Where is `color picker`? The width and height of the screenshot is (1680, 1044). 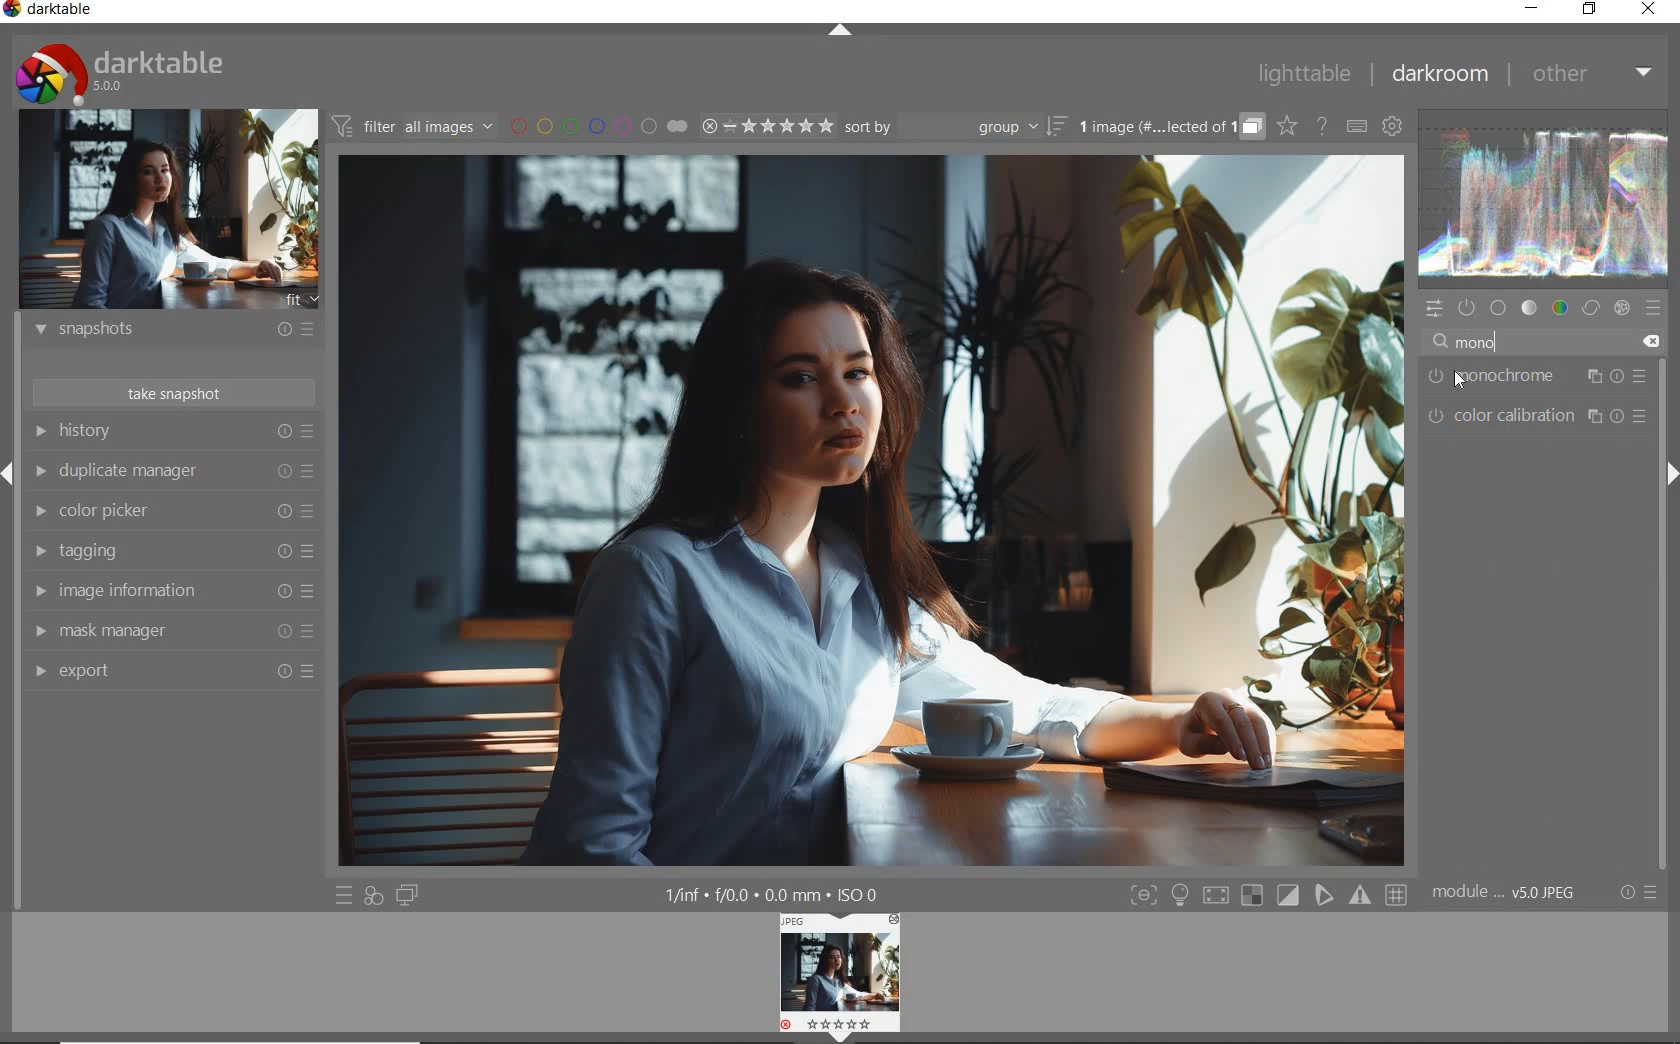 color picker is located at coordinates (171, 513).